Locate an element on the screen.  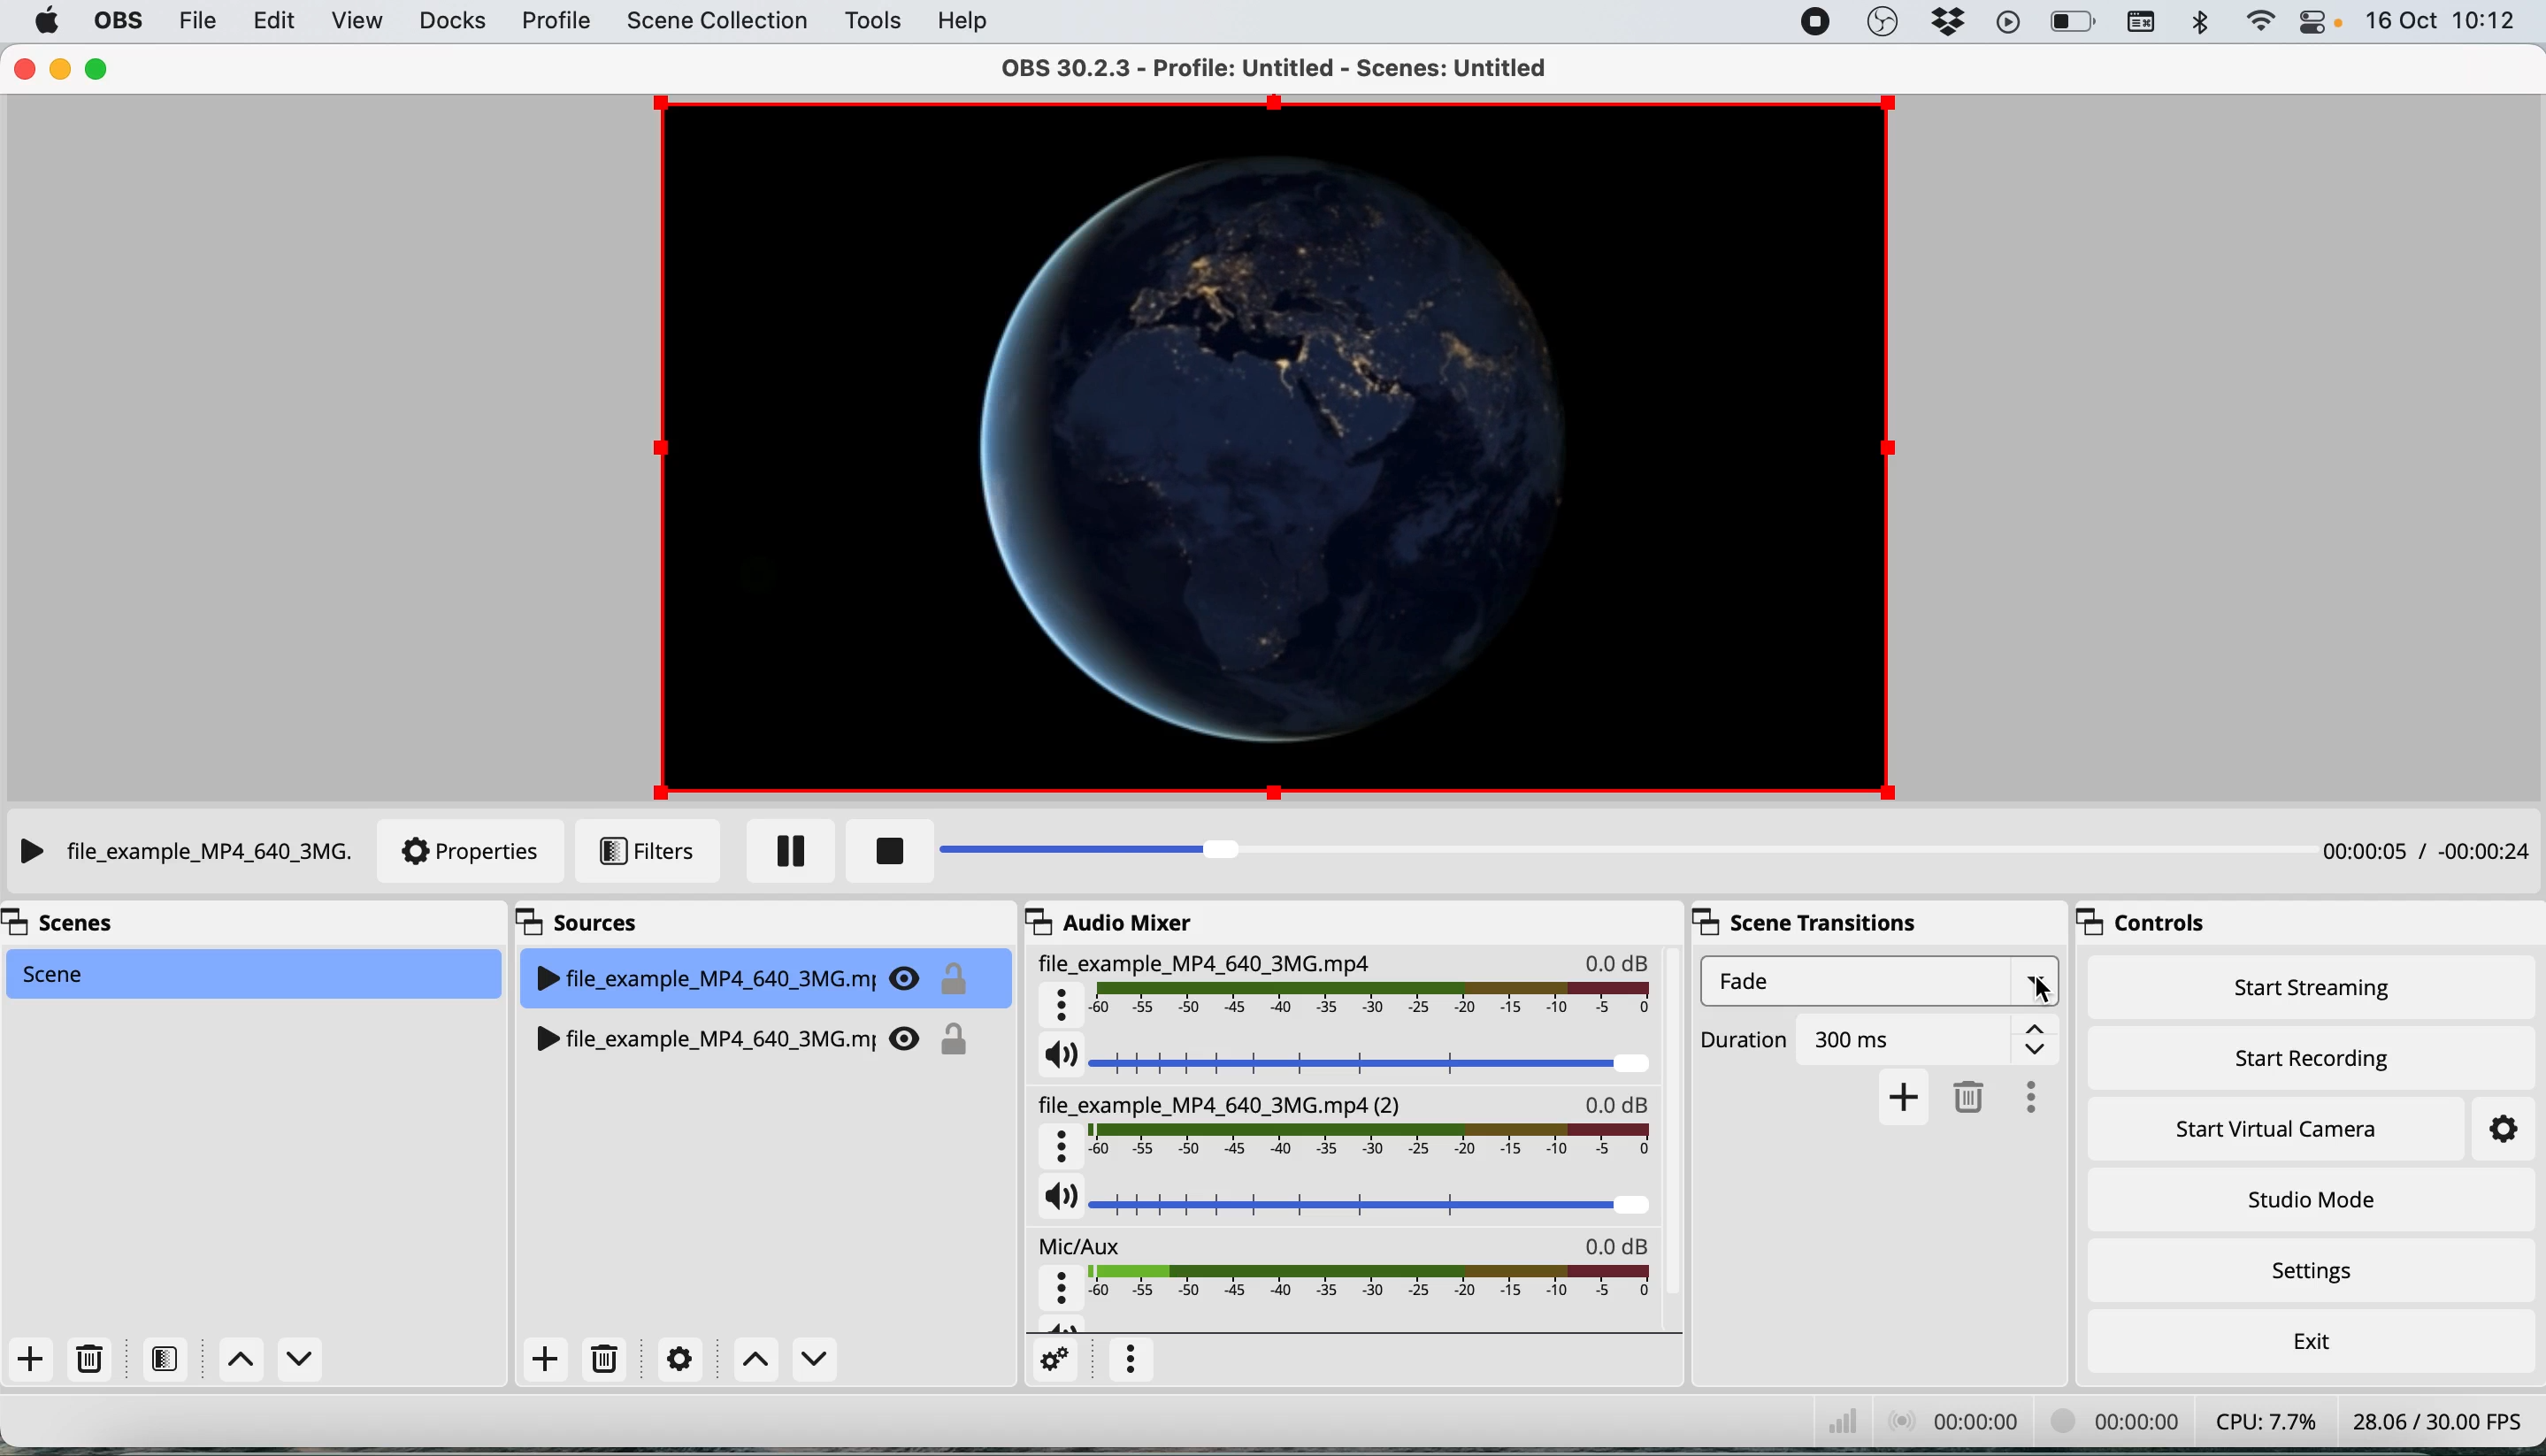
filters is located at coordinates (643, 855).